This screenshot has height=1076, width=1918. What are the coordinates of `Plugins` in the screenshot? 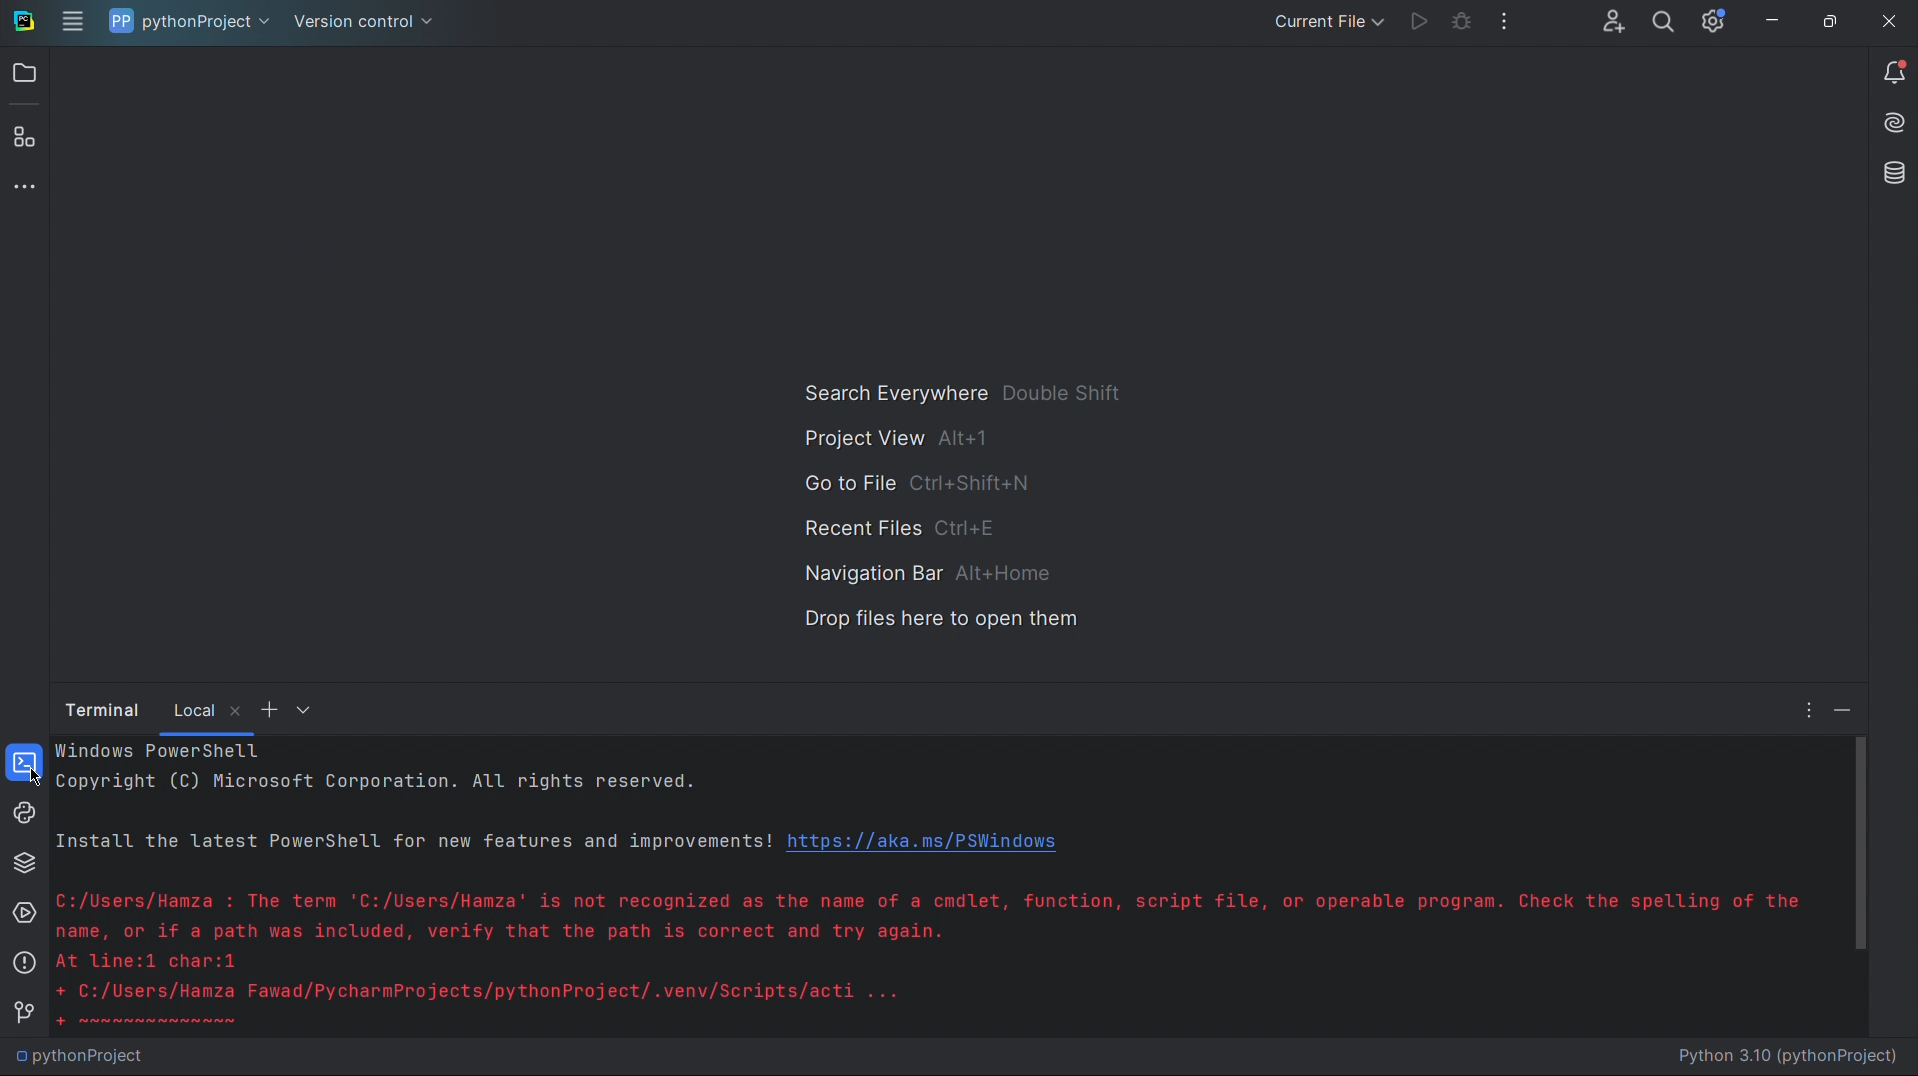 It's located at (25, 130).